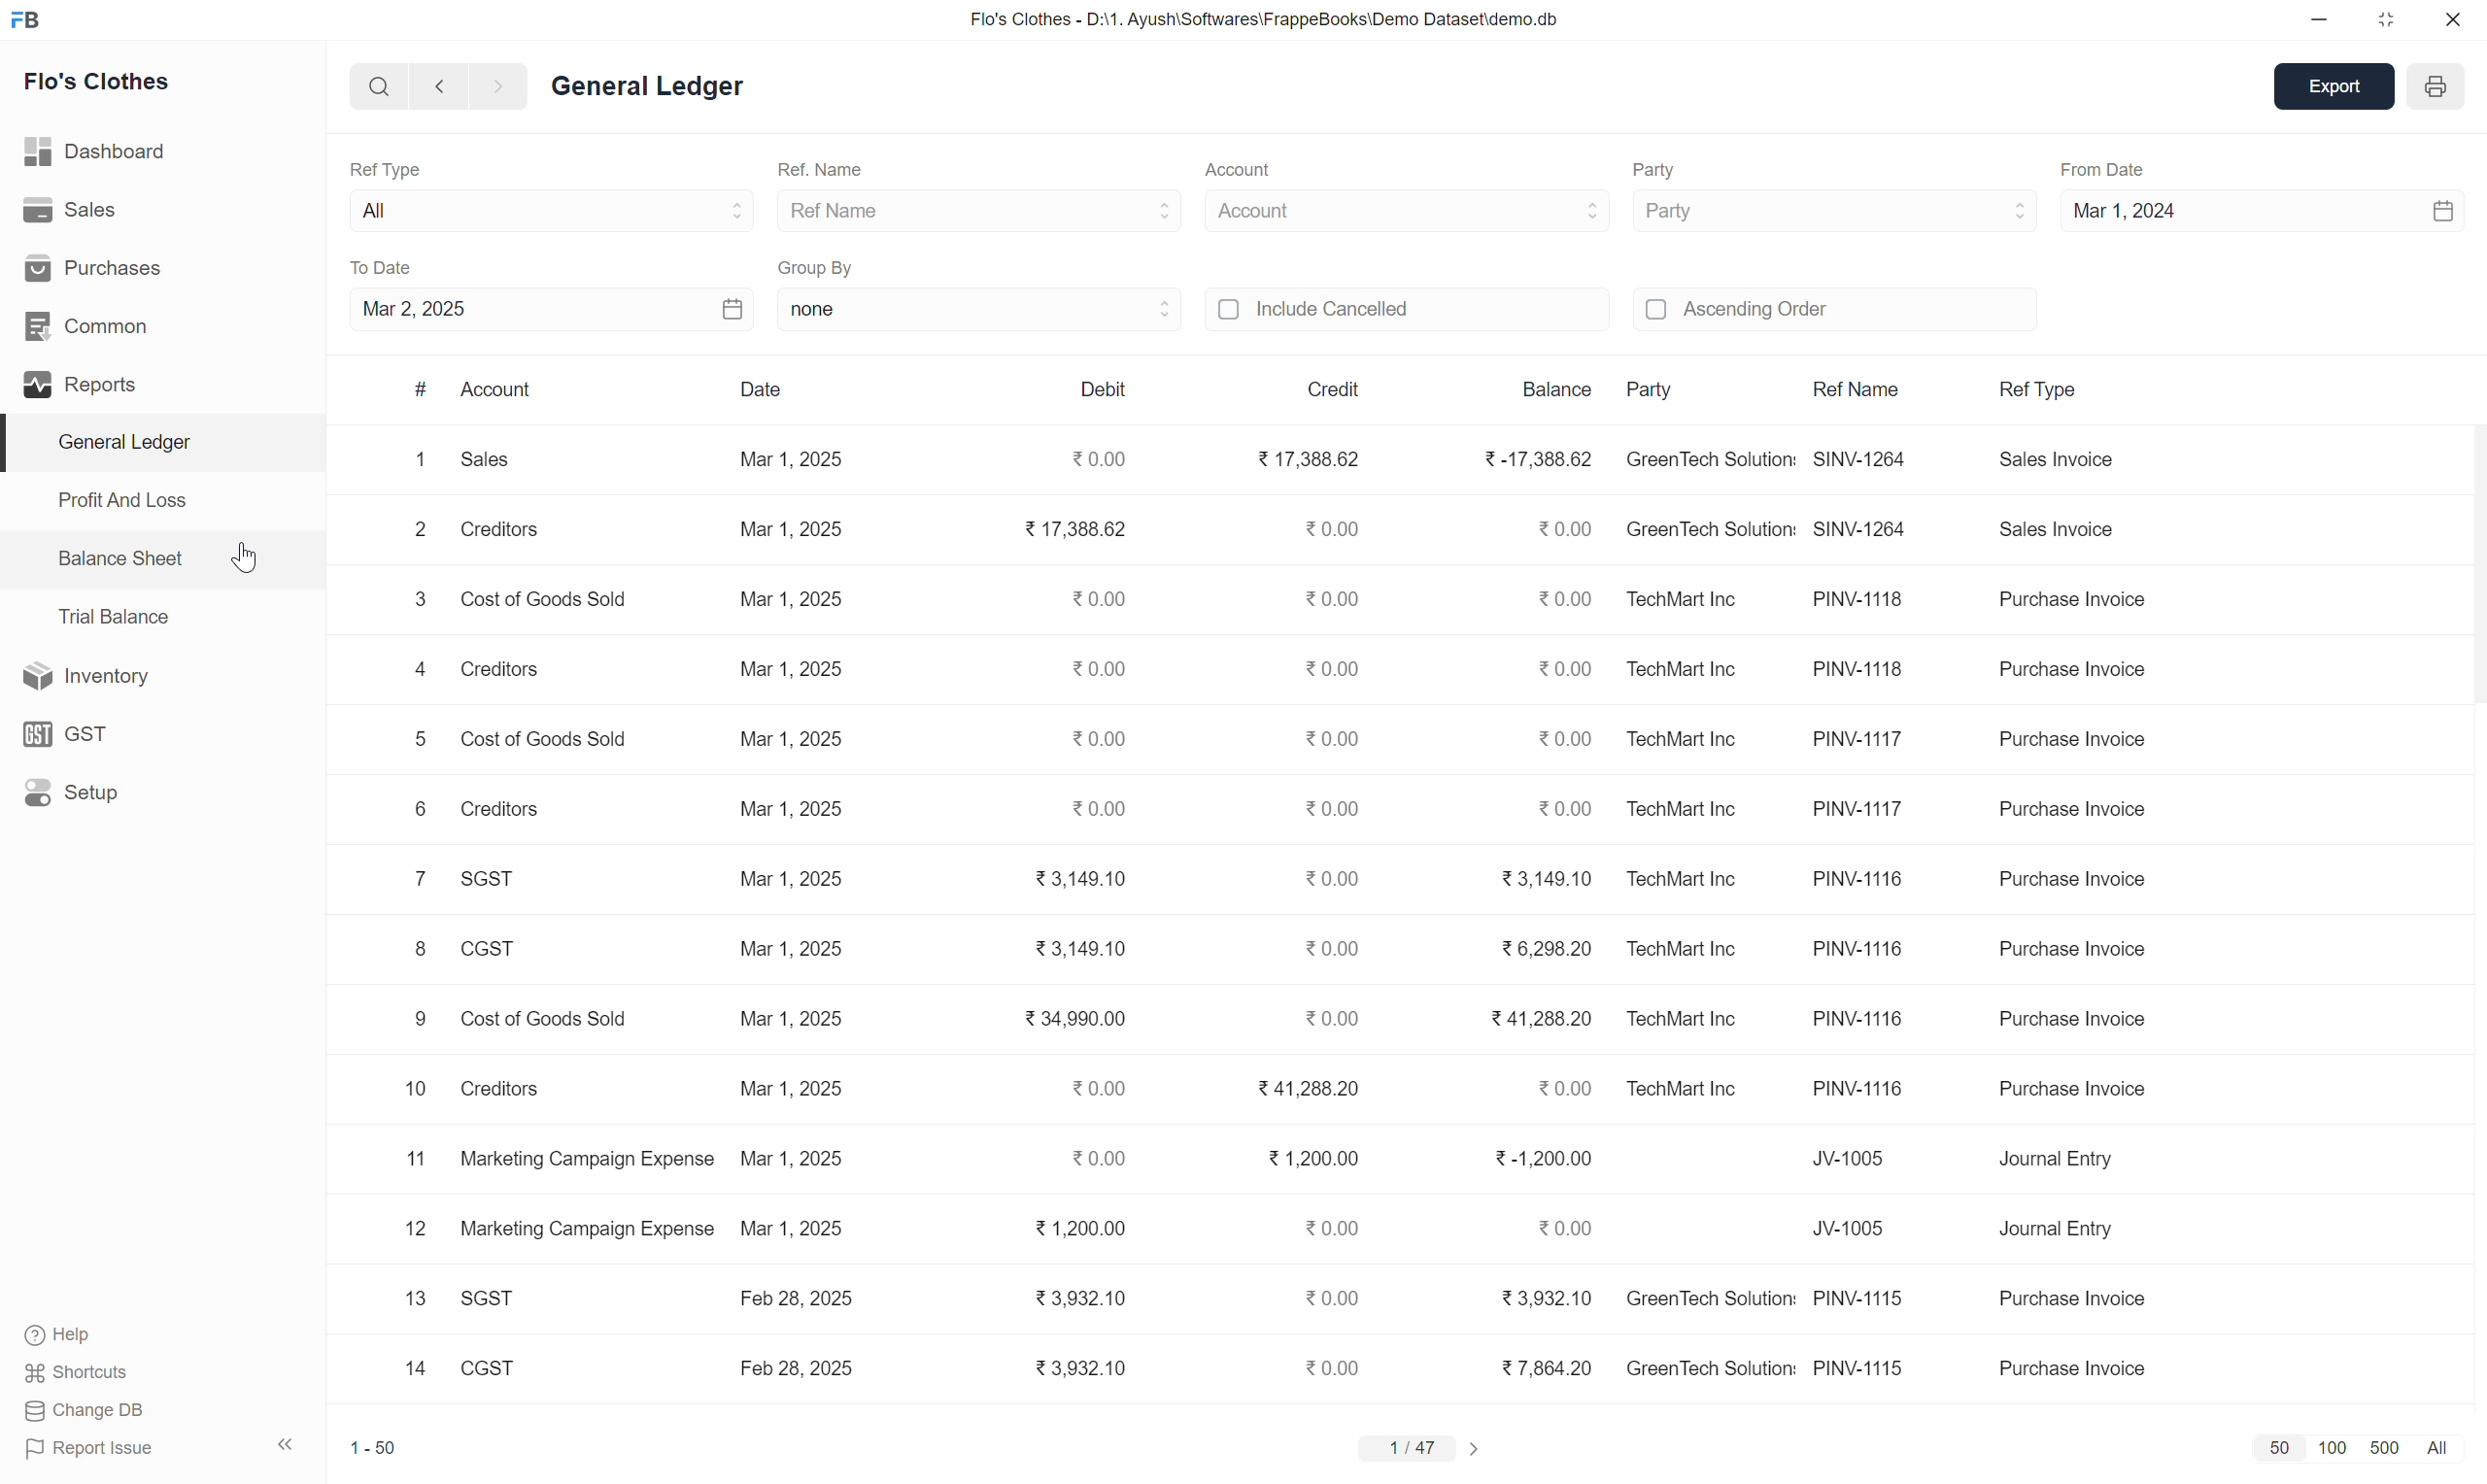 The height and width of the screenshot is (1484, 2487). What do you see at coordinates (374, 1450) in the screenshot?
I see `1-50` at bounding box center [374, 1450].